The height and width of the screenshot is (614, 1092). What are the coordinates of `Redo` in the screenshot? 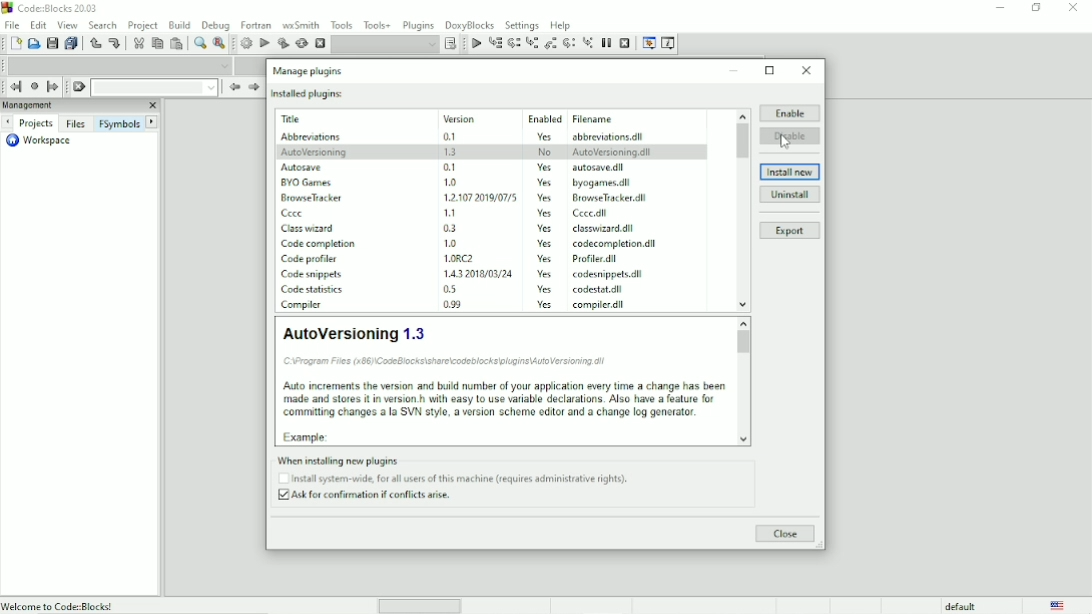 It's located at (114, 43).